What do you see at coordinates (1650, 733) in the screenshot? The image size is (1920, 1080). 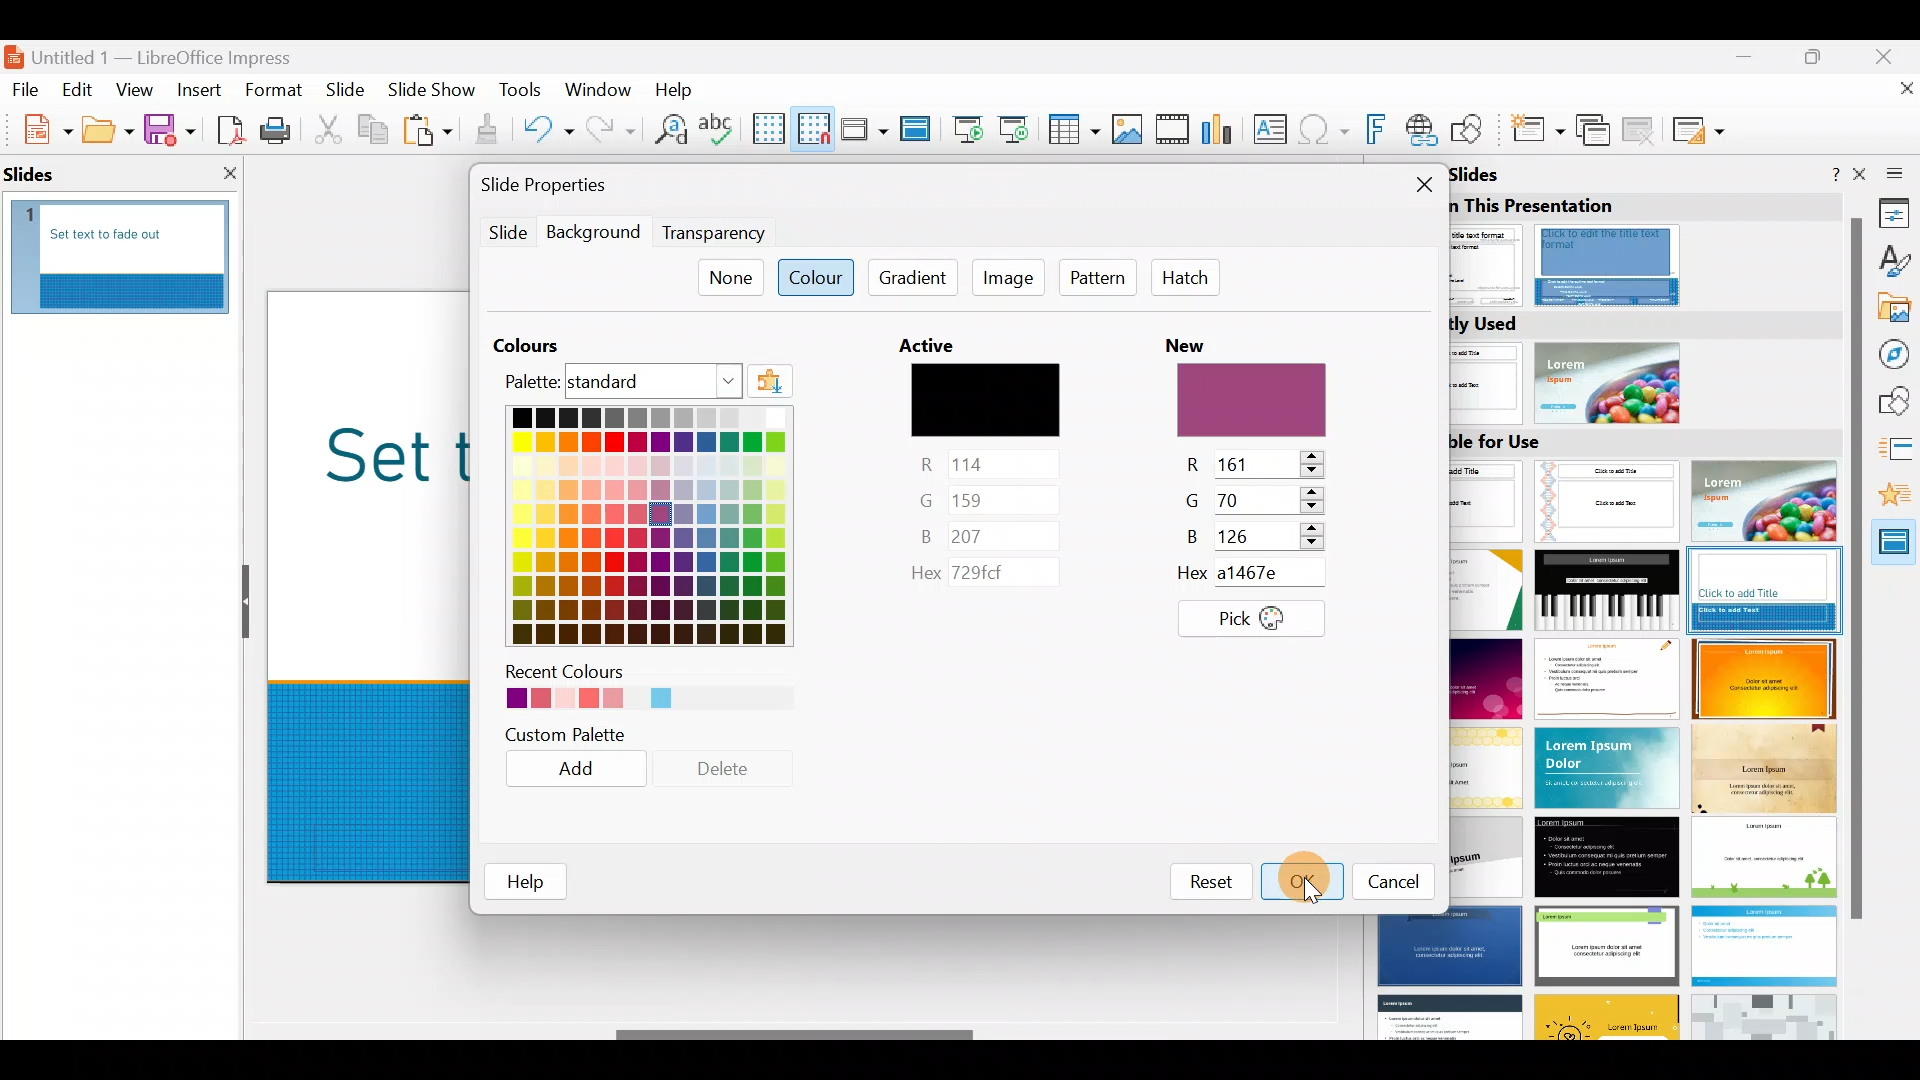 I see `Slides available for use` at bounding box center [1650, 733].